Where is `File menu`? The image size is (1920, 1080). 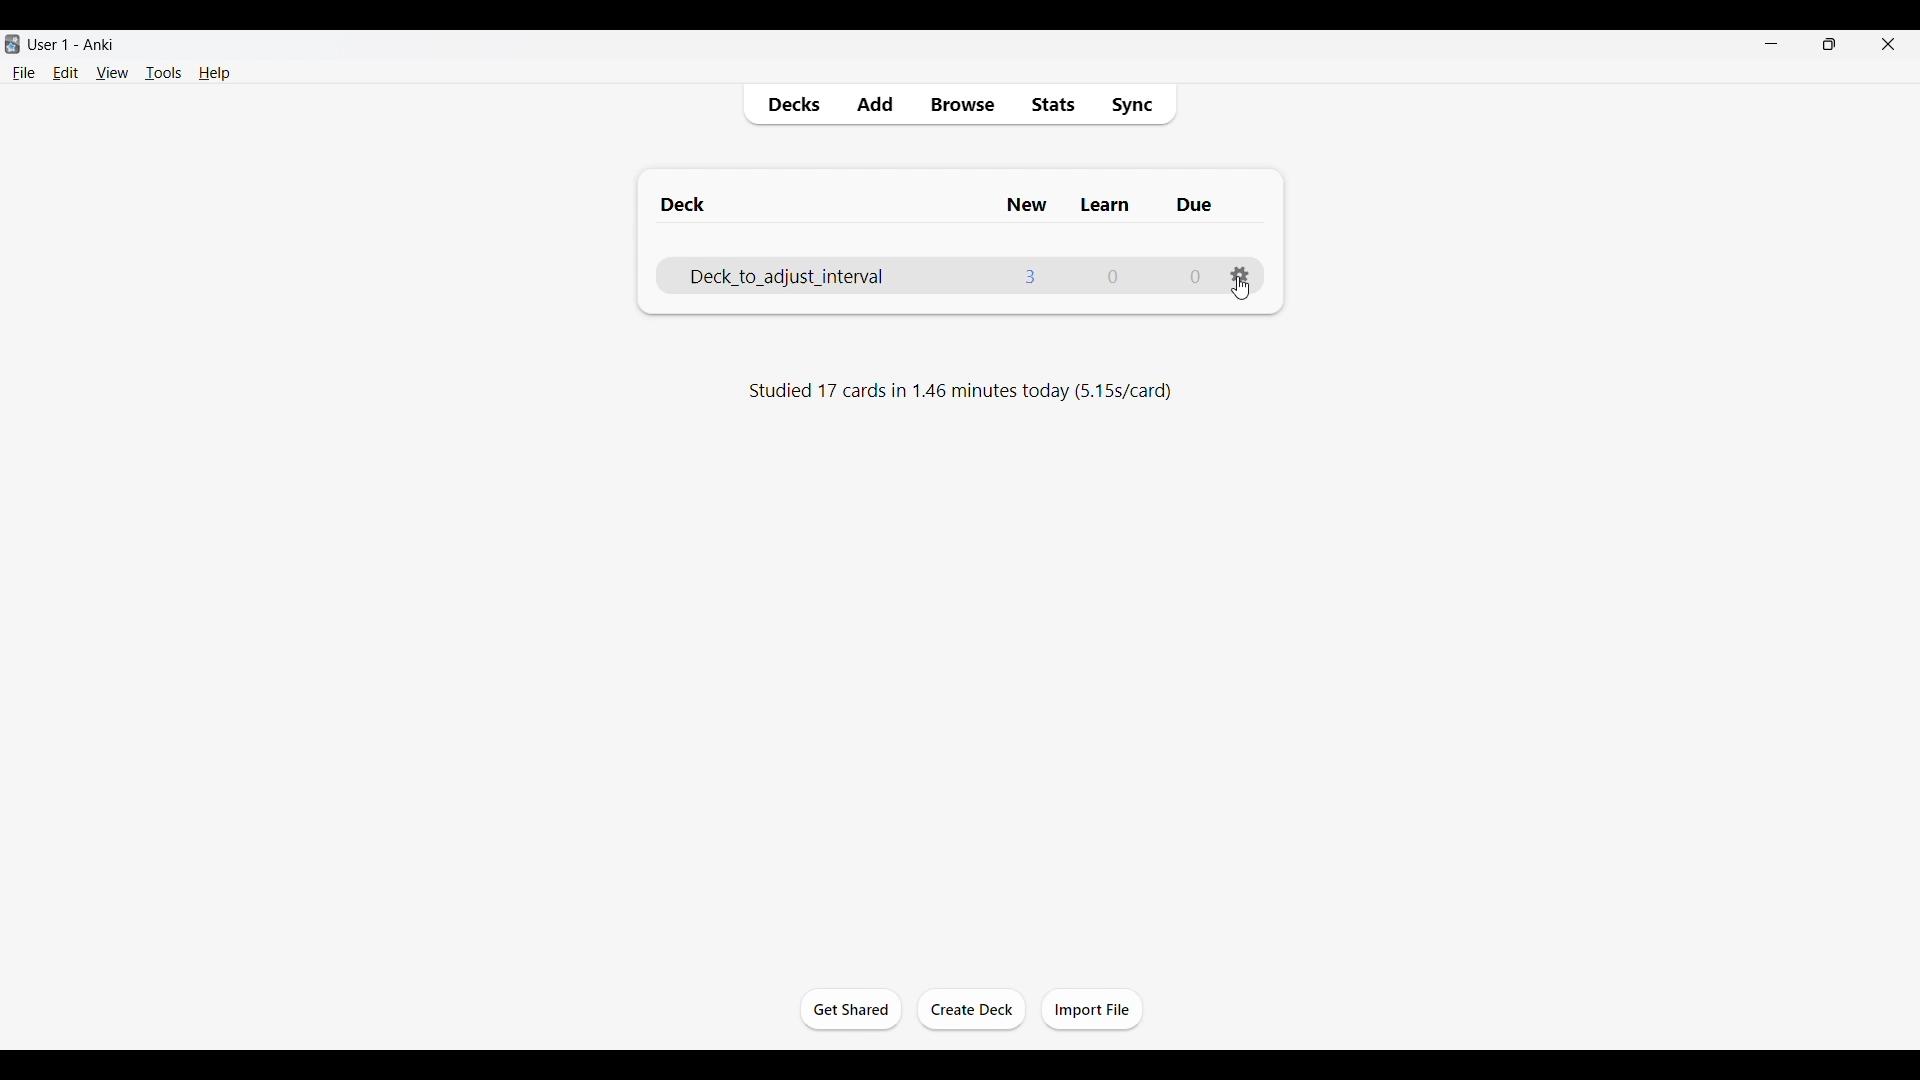 File menu is located at coordinates (23, 74).